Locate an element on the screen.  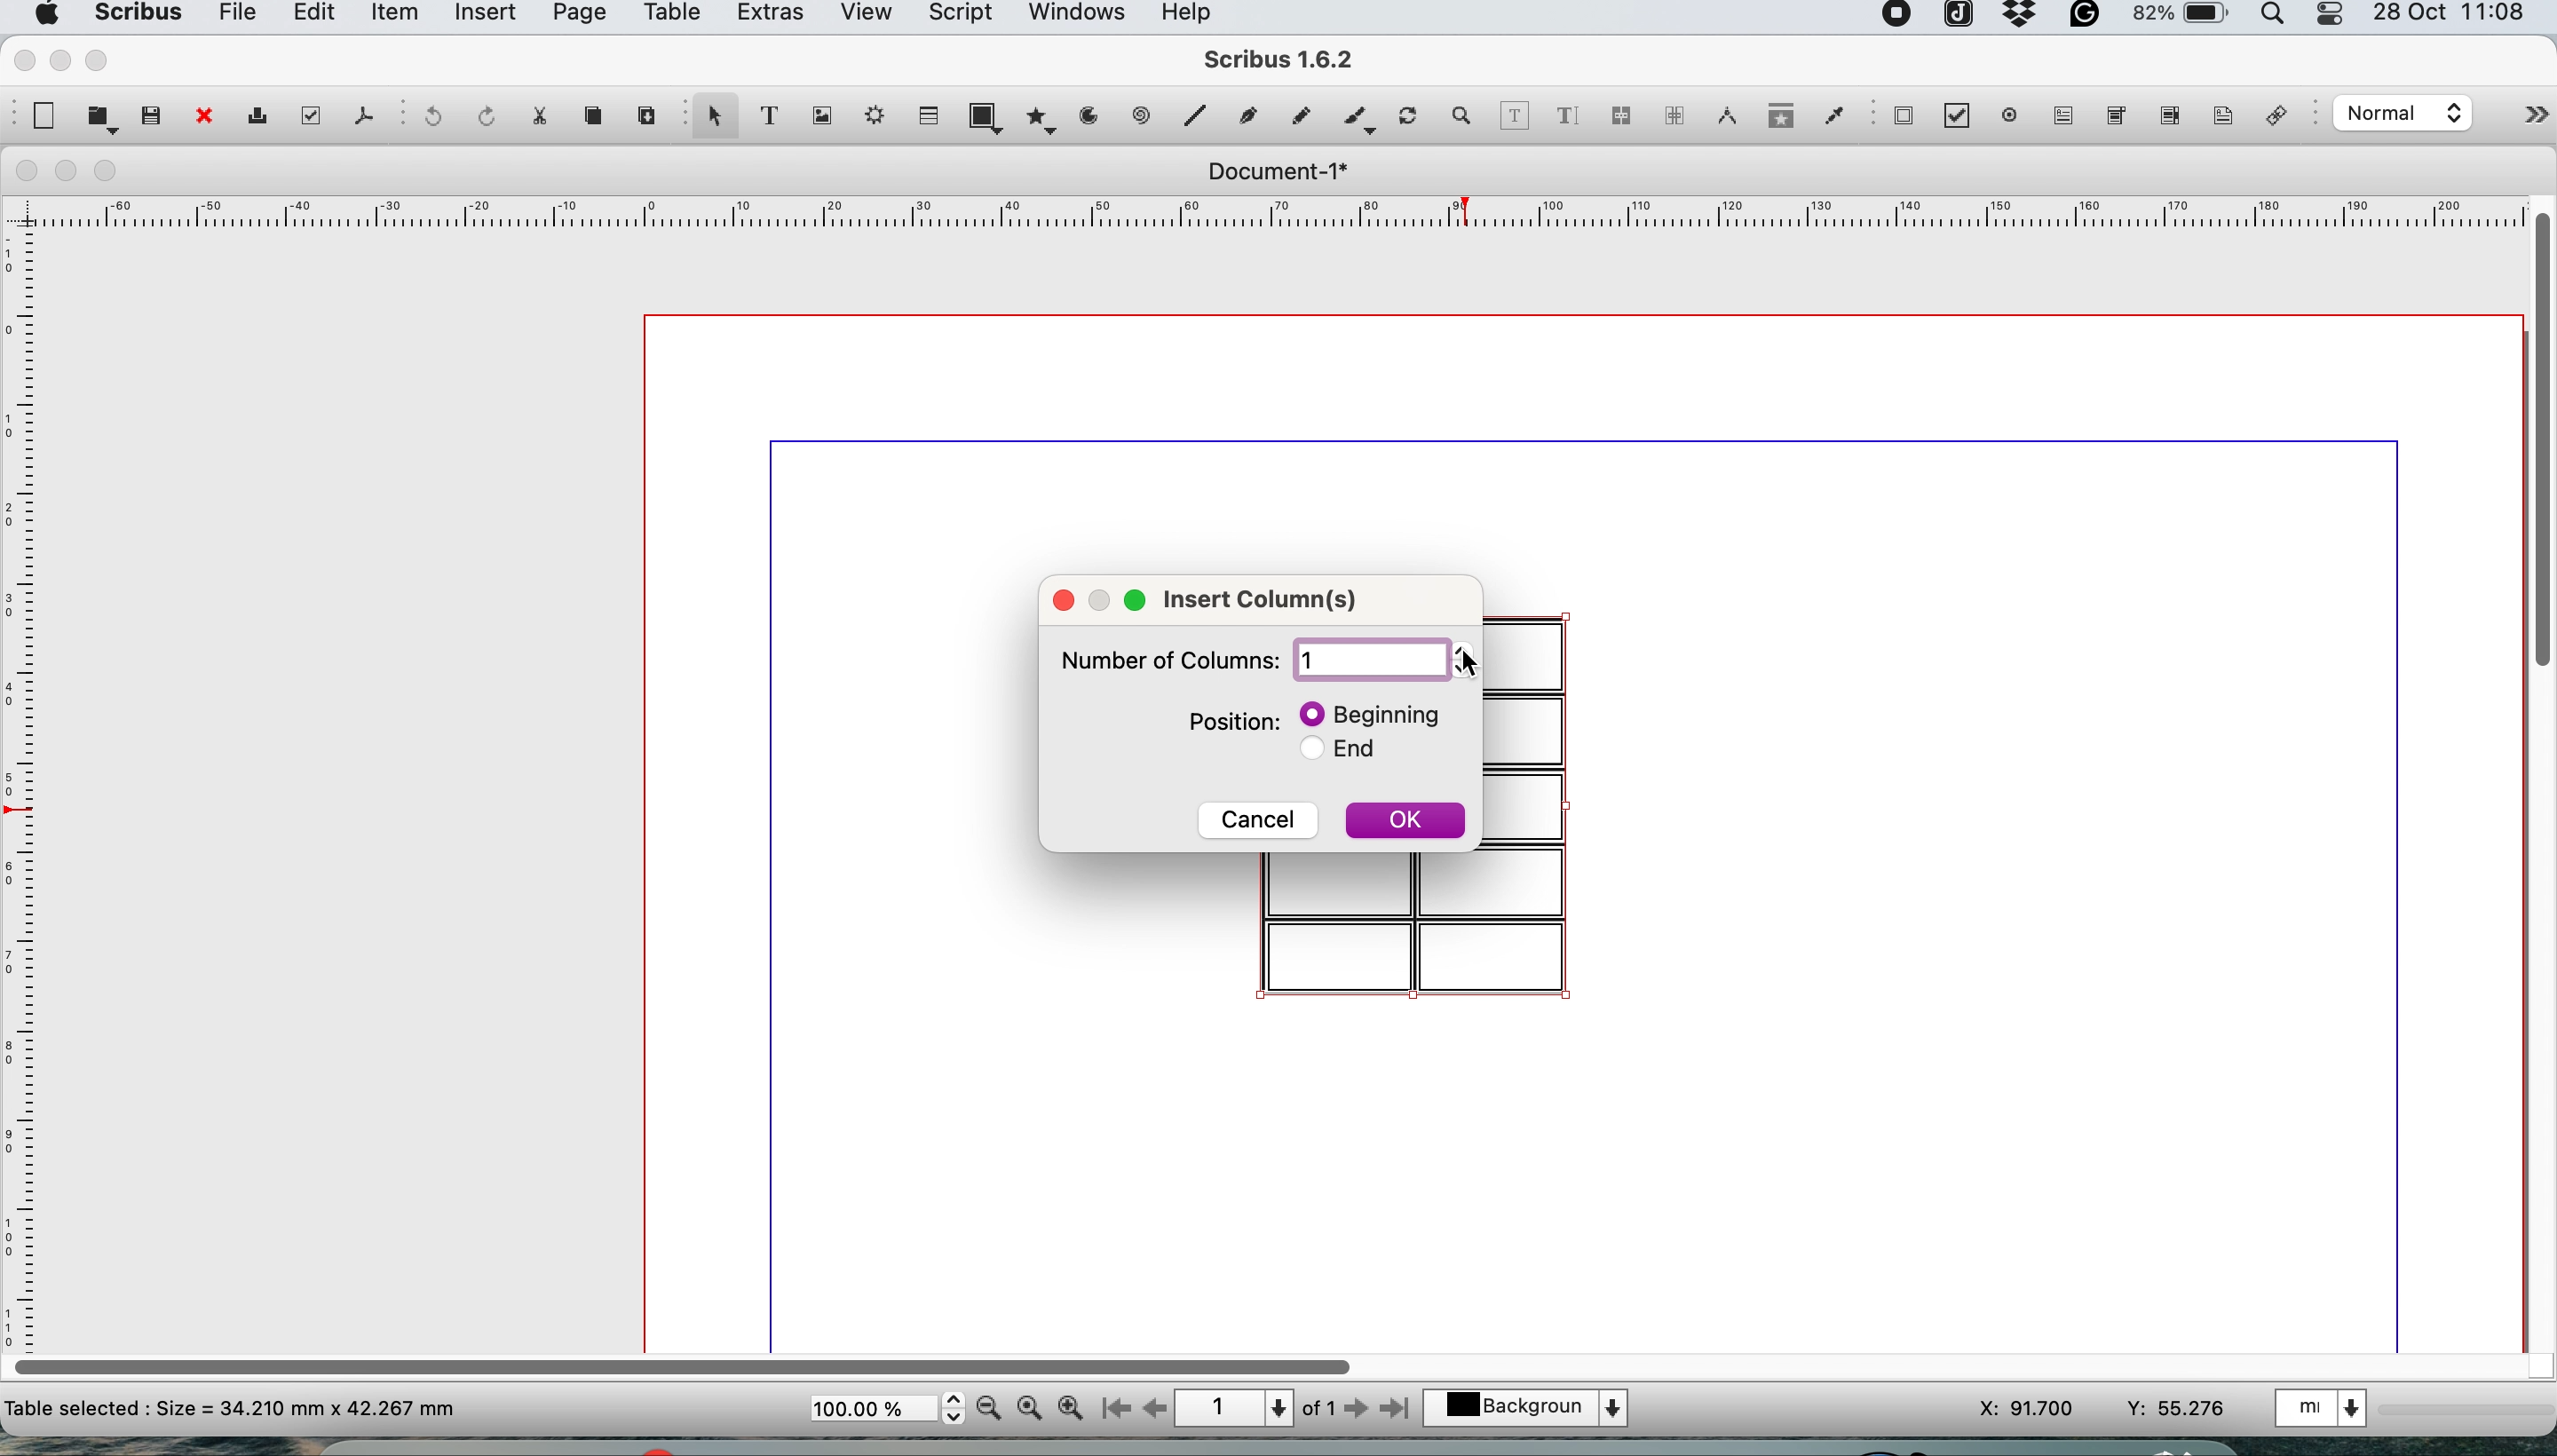
minimise is located at coordinates (68, 172).